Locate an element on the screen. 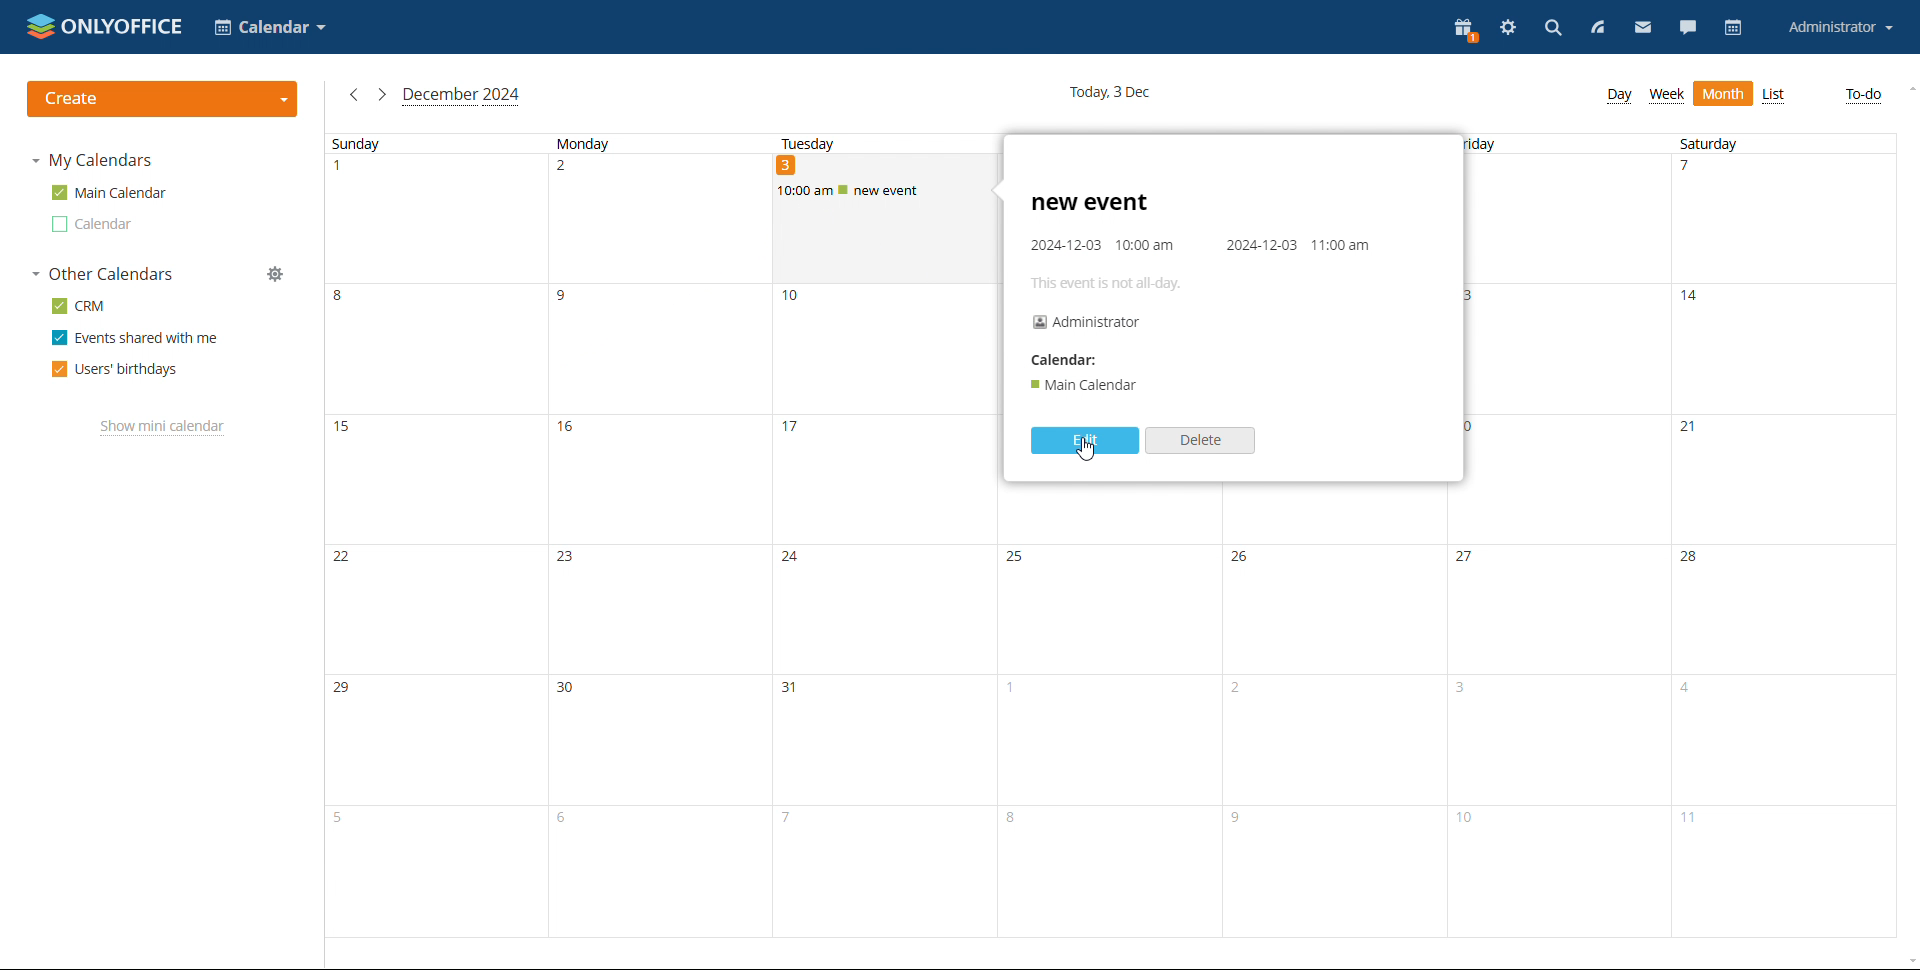 The image size is (1920, 970). Friday is located at coordinates (1560, 143).